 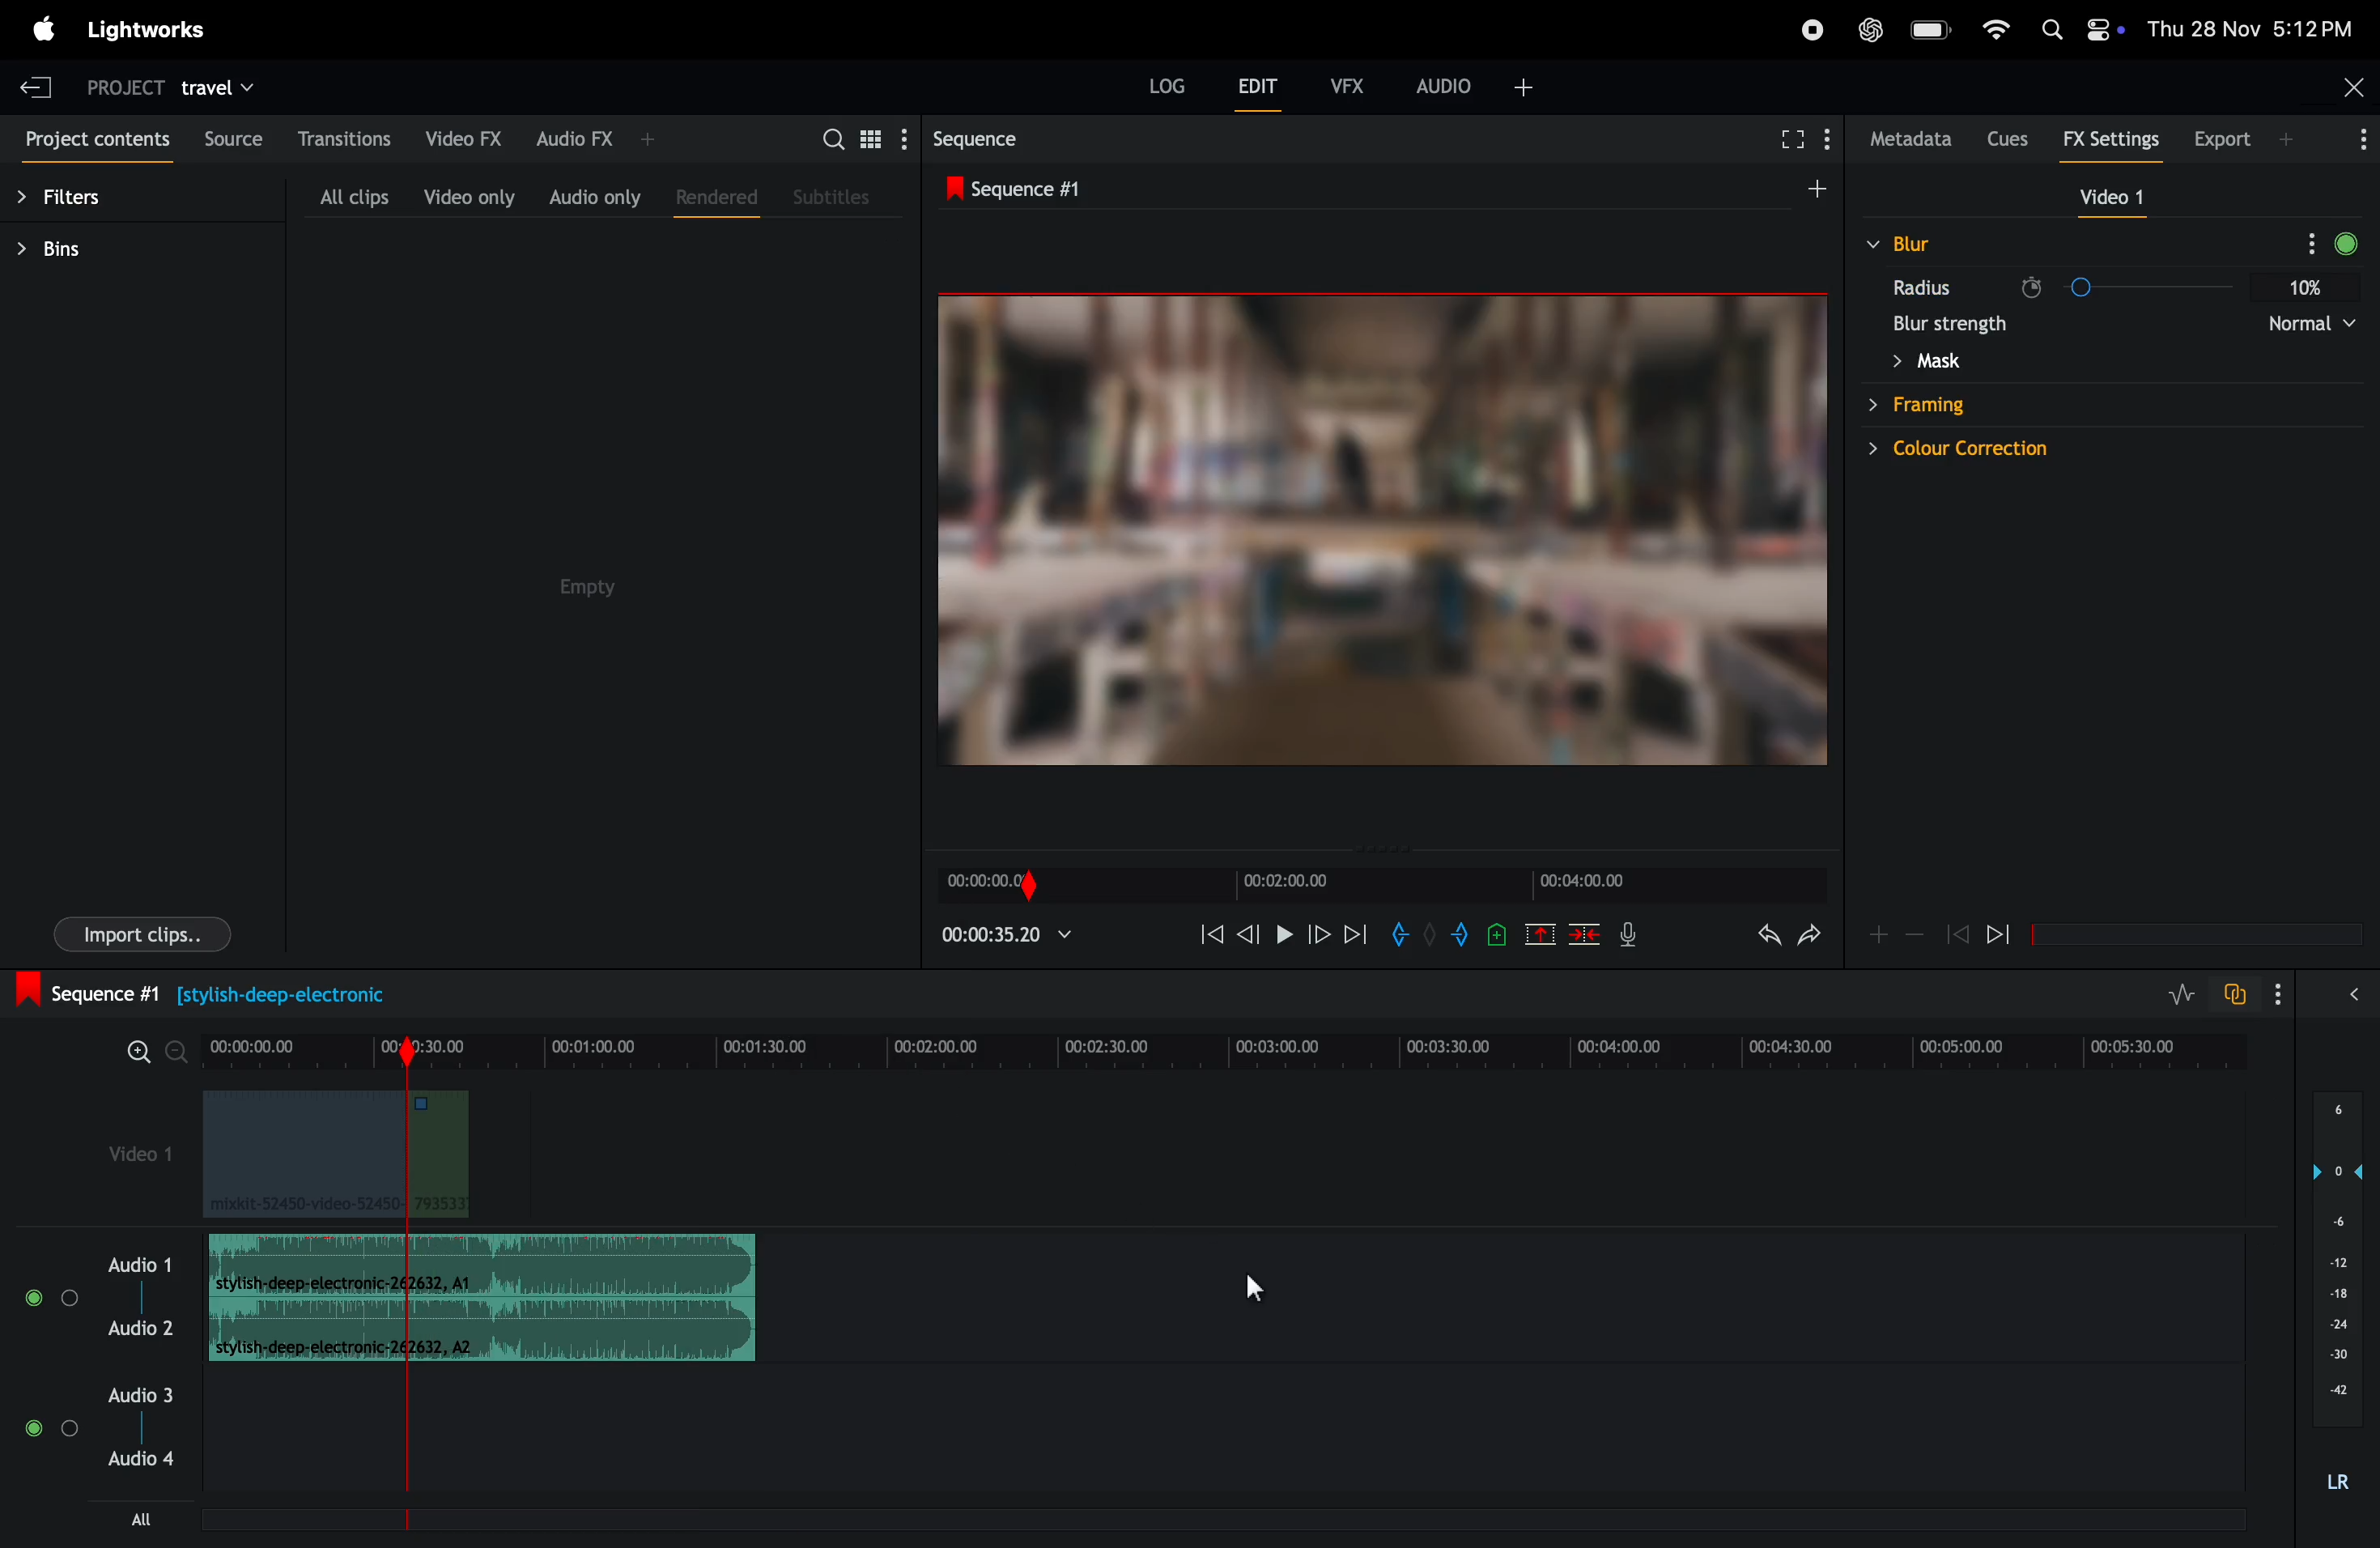 I want to click on apple menu, so click(x=42, y=28).